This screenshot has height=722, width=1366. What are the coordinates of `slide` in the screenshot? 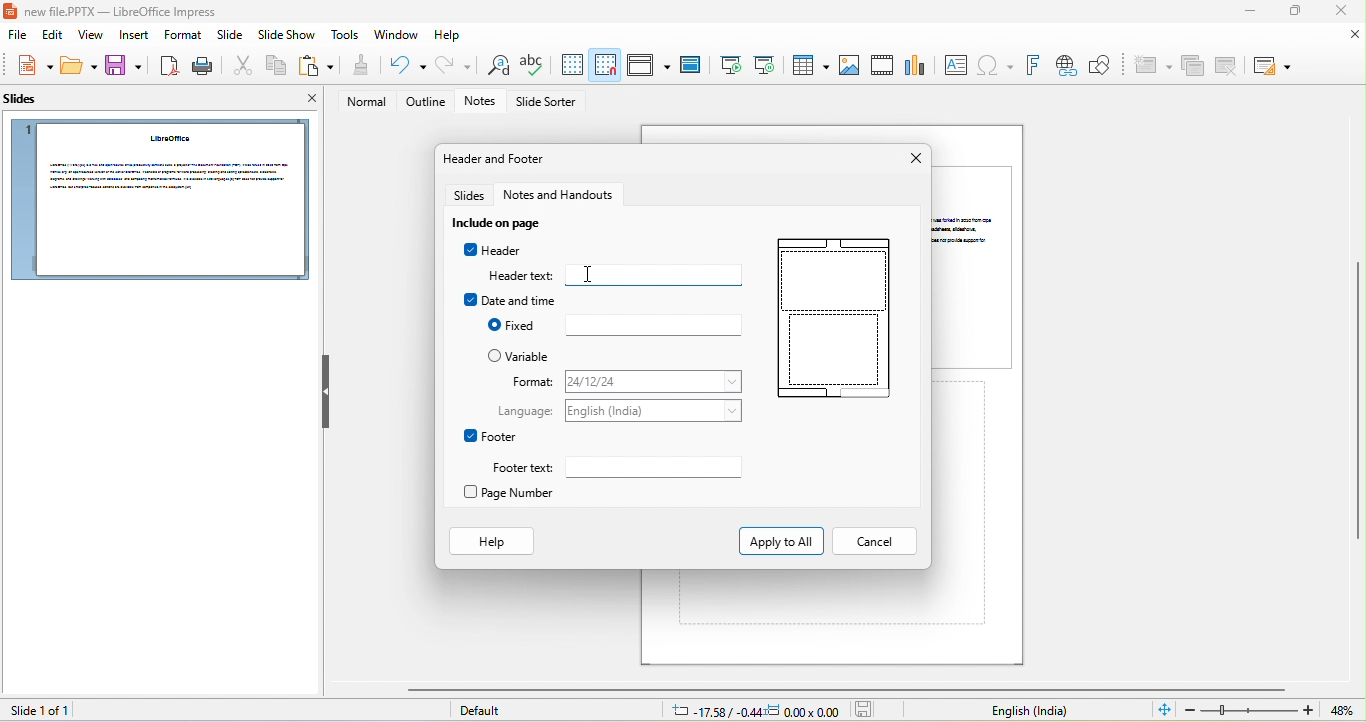 It's located at (229, 38).